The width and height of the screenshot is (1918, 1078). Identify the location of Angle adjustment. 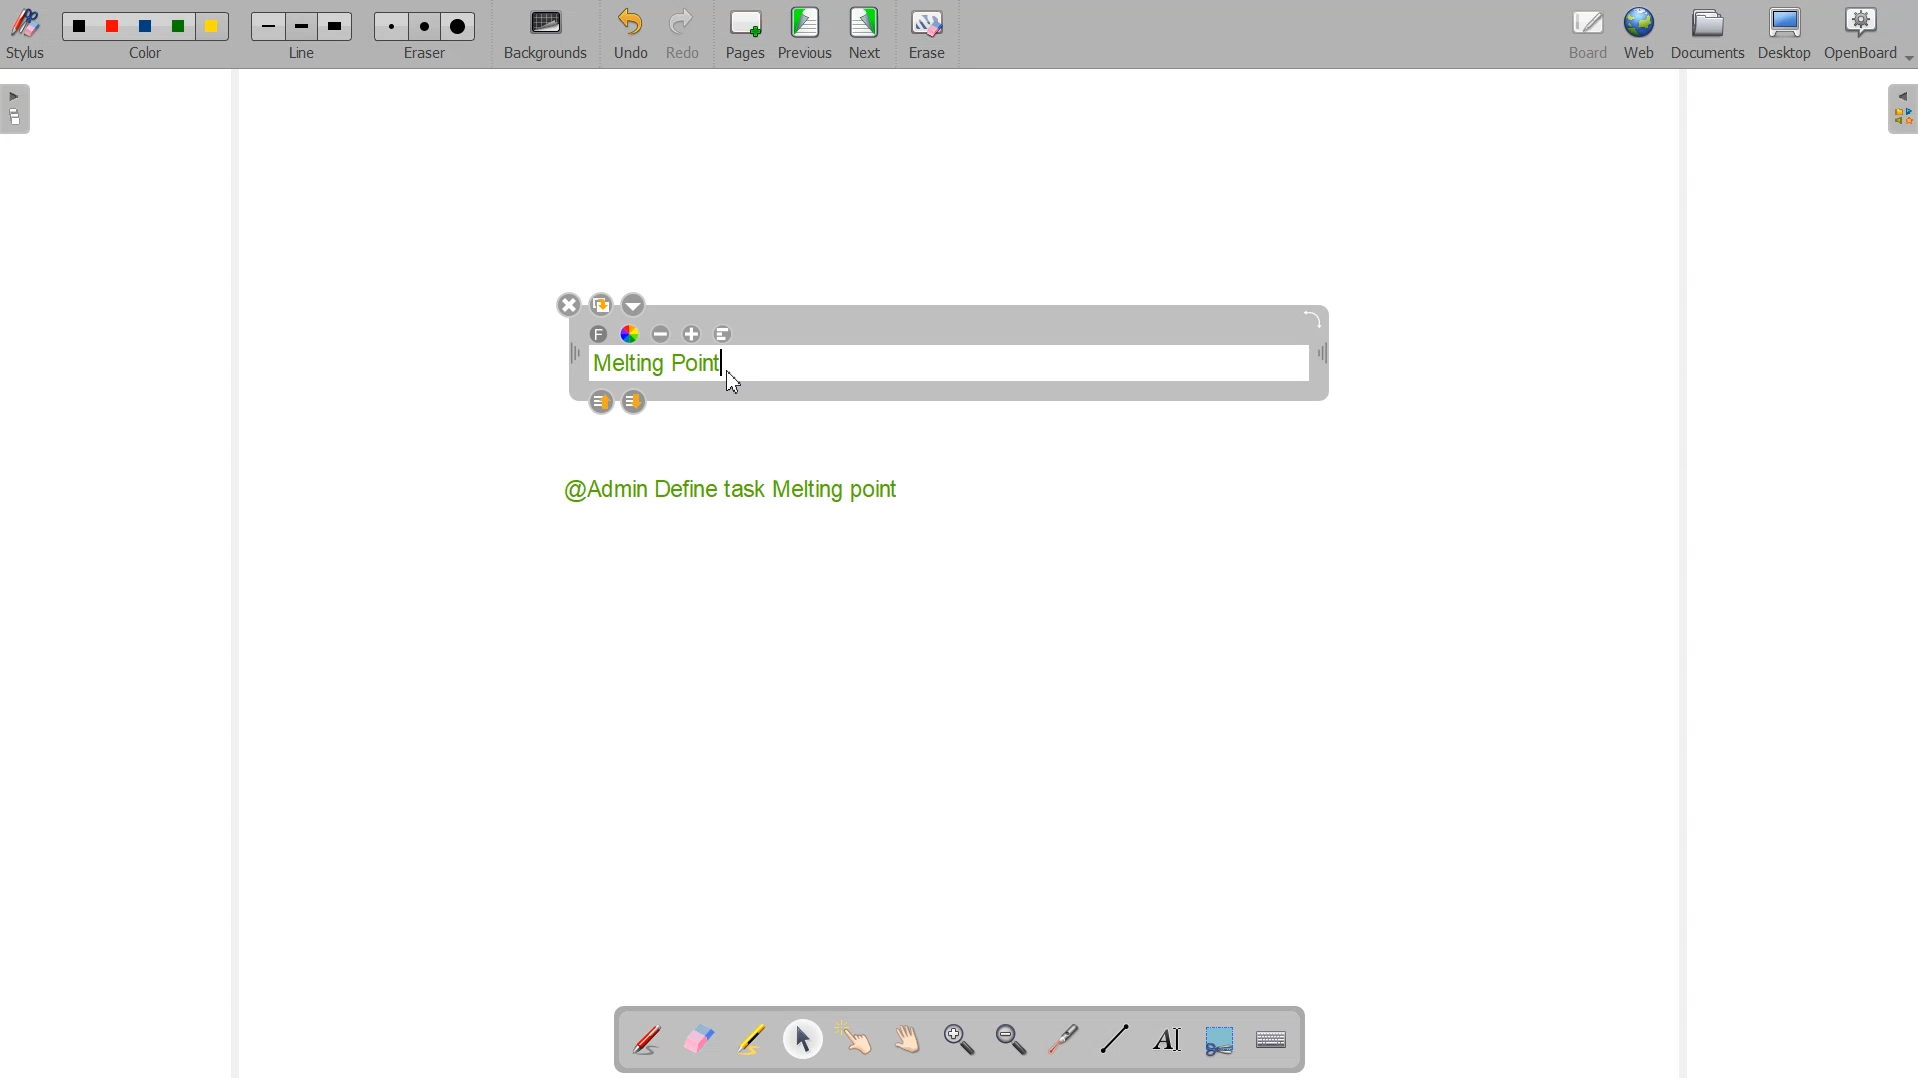
(1315, 319).